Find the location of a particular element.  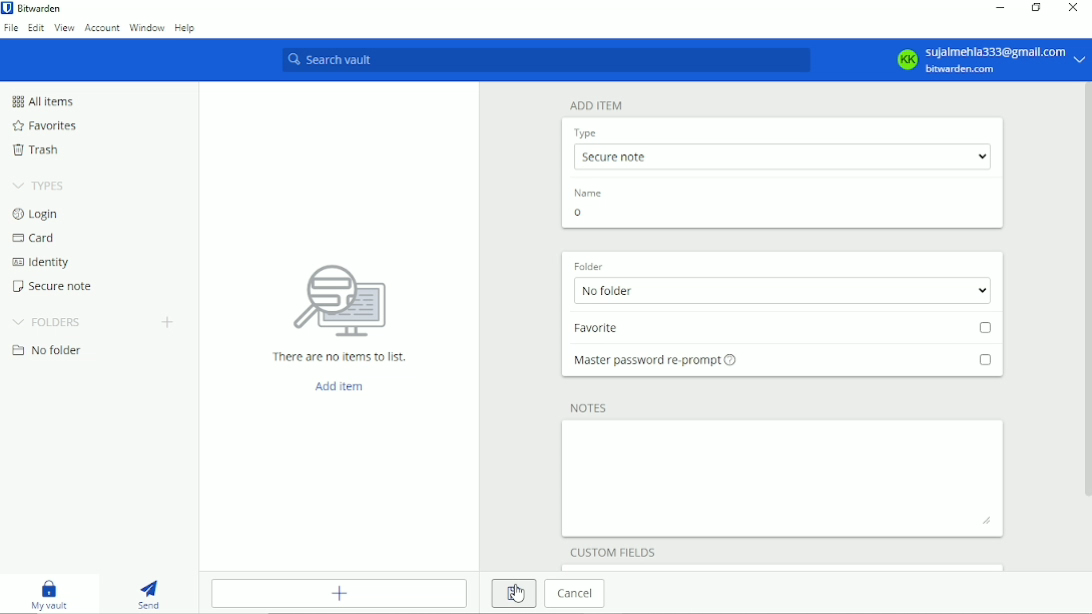

Favorite is located at coordinates (786, 330).